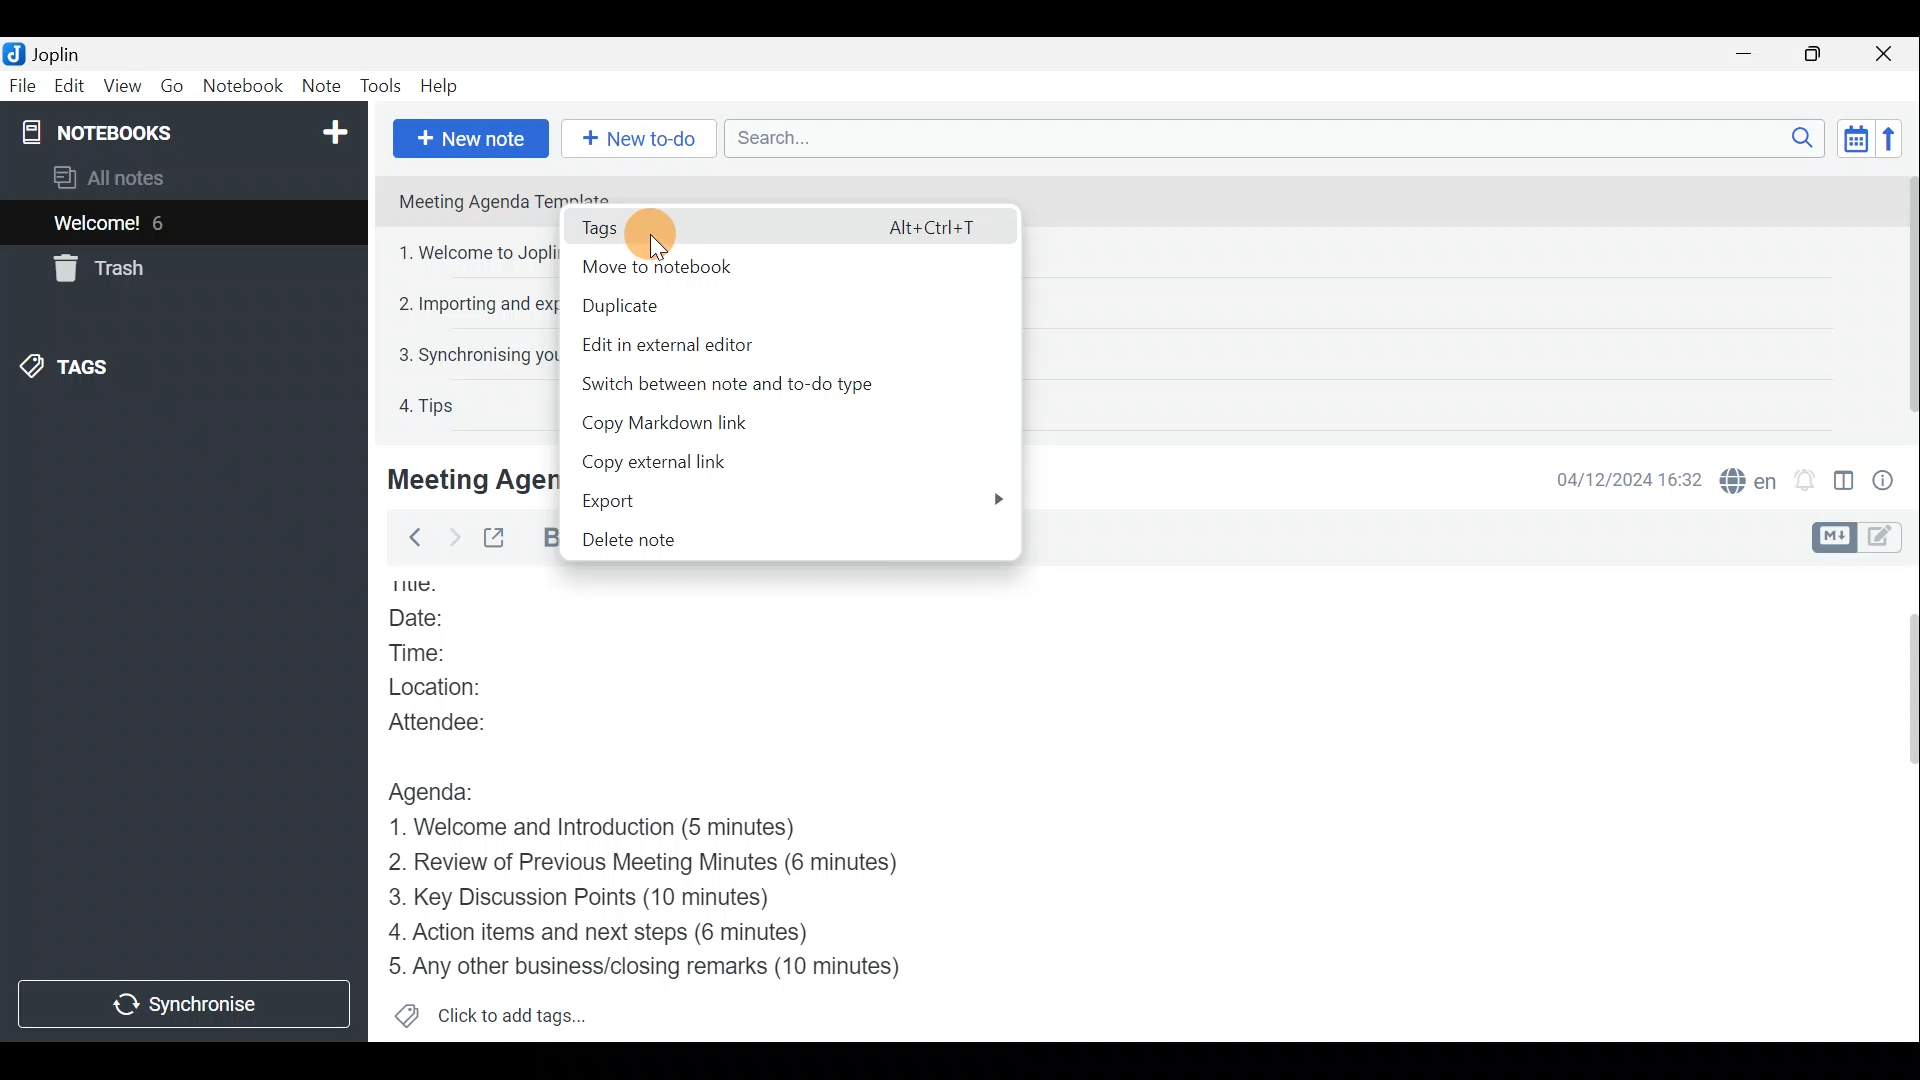  Describe the element at coordinates (1619, 478) in the screenshot. I see `04/12/2024 16:32` at that location.